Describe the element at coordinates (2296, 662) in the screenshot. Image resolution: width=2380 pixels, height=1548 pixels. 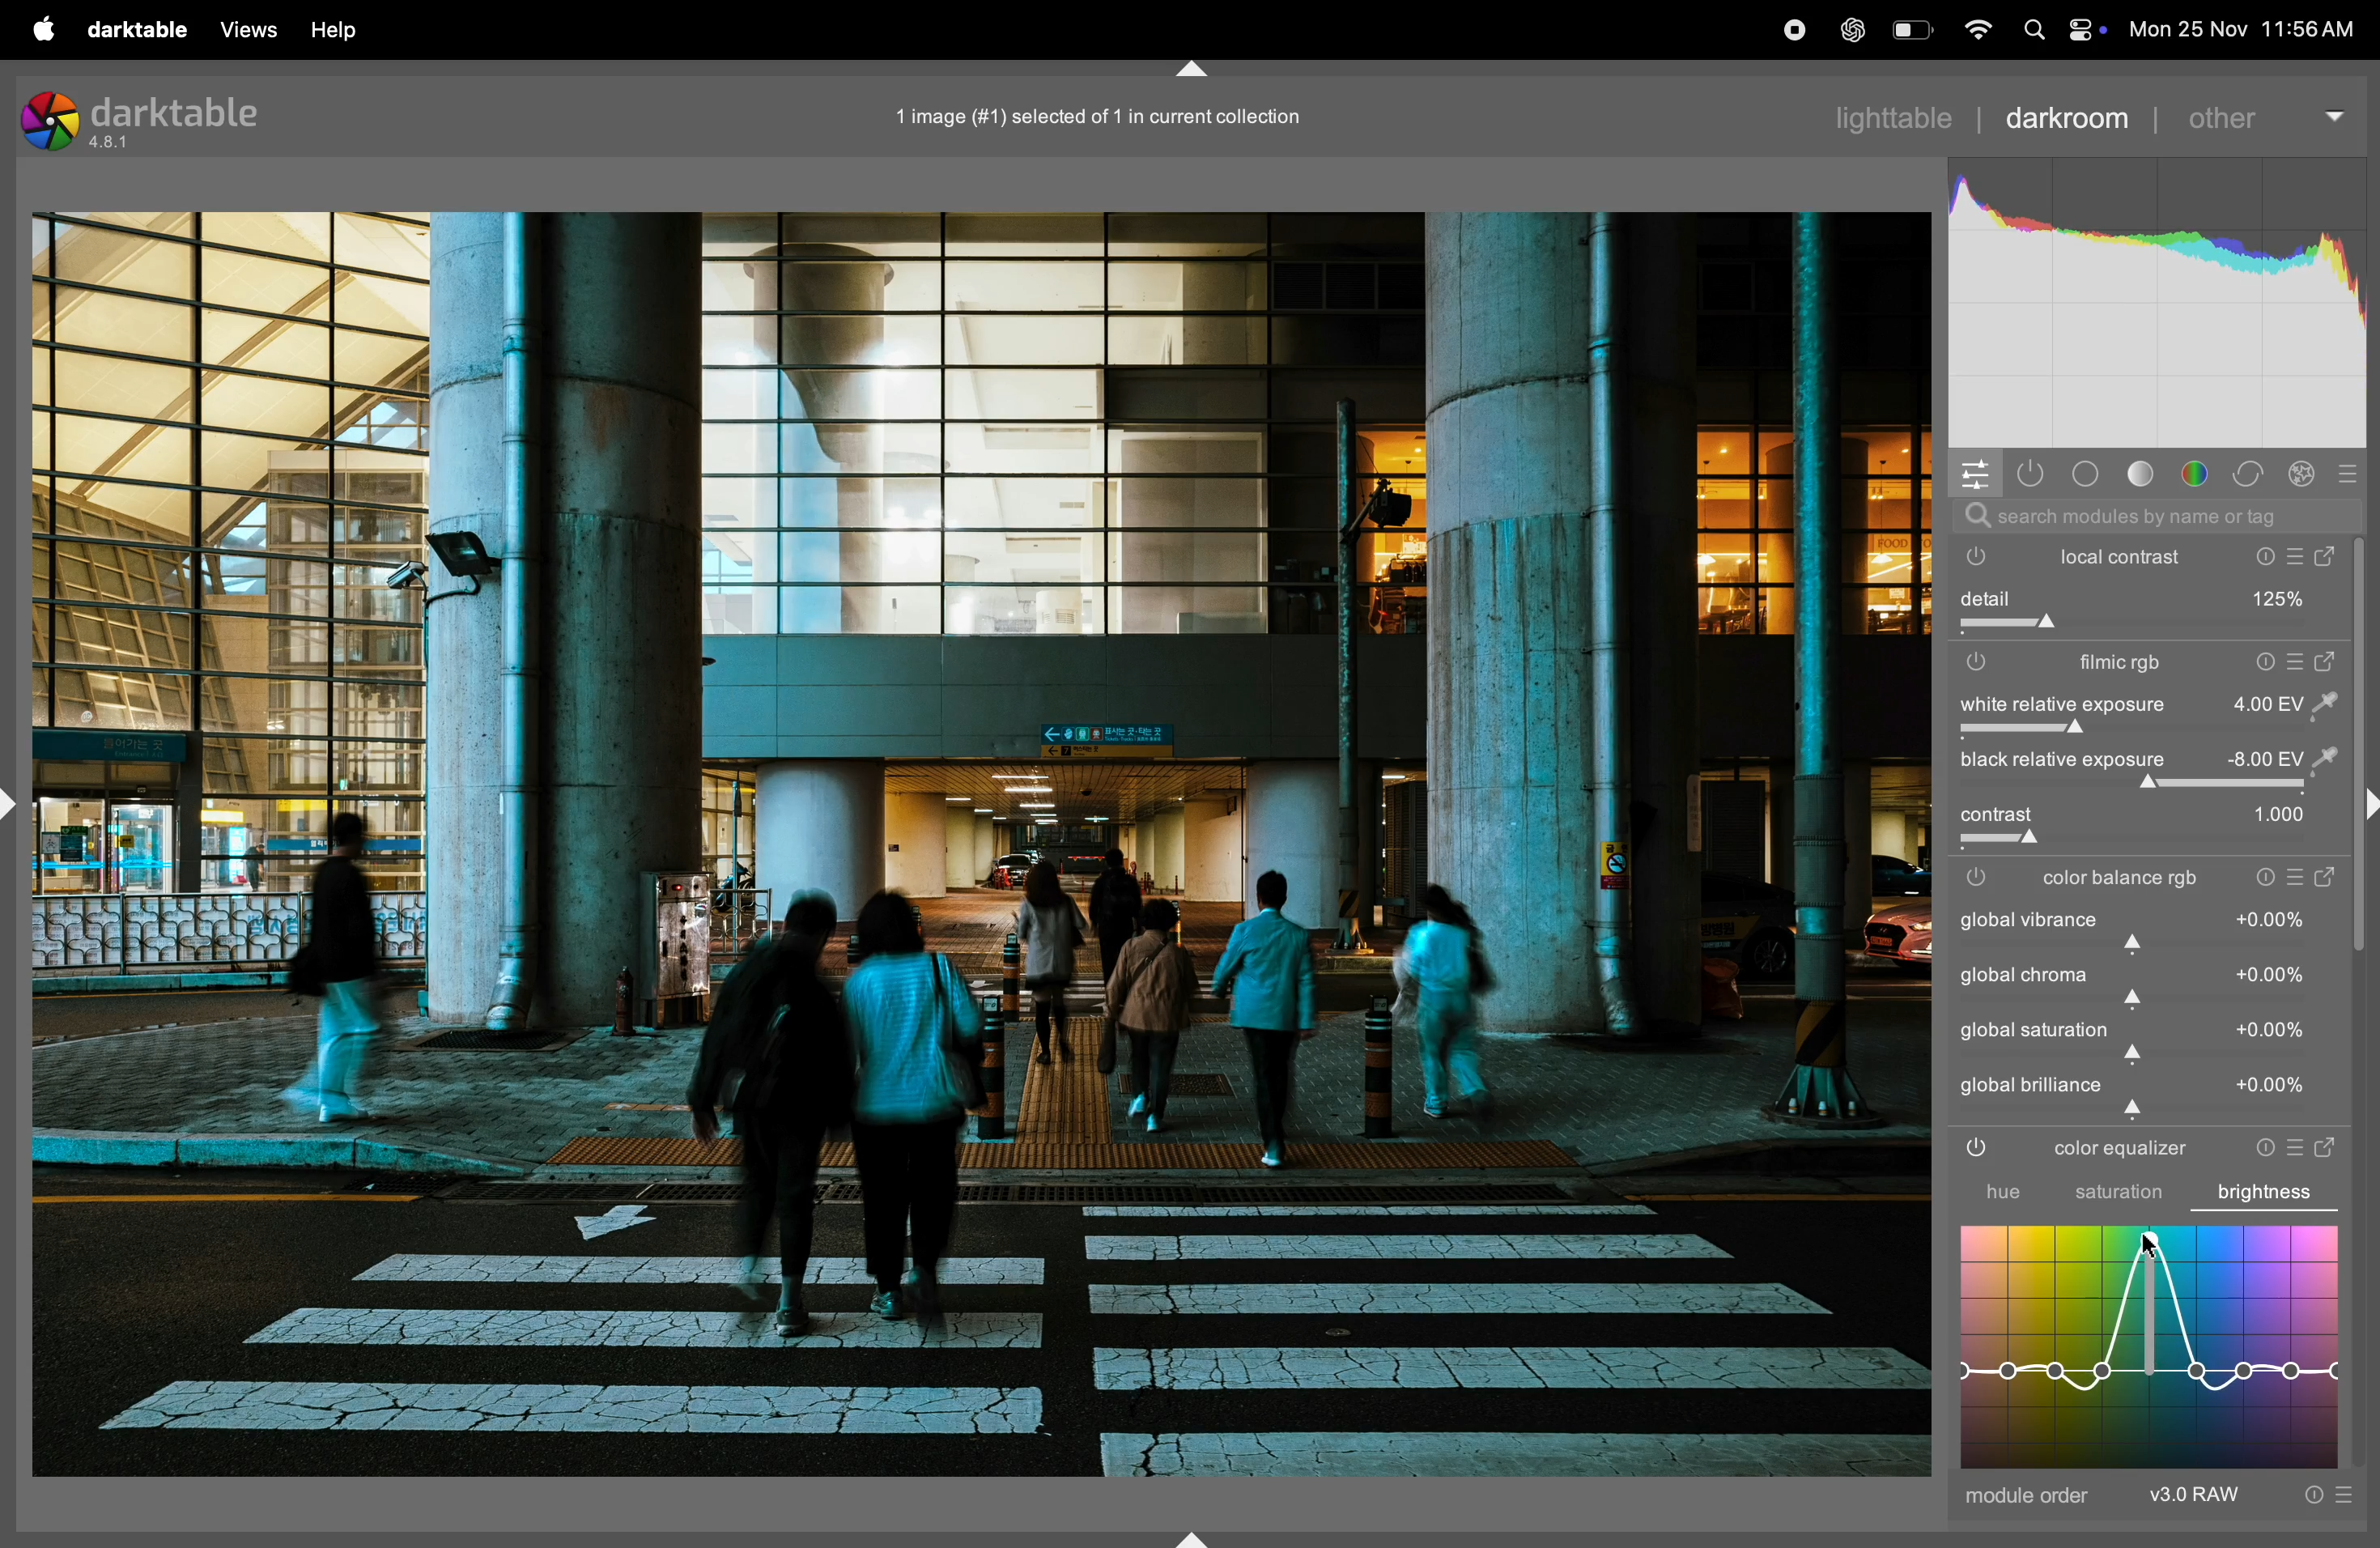
I see `presets` at that location.